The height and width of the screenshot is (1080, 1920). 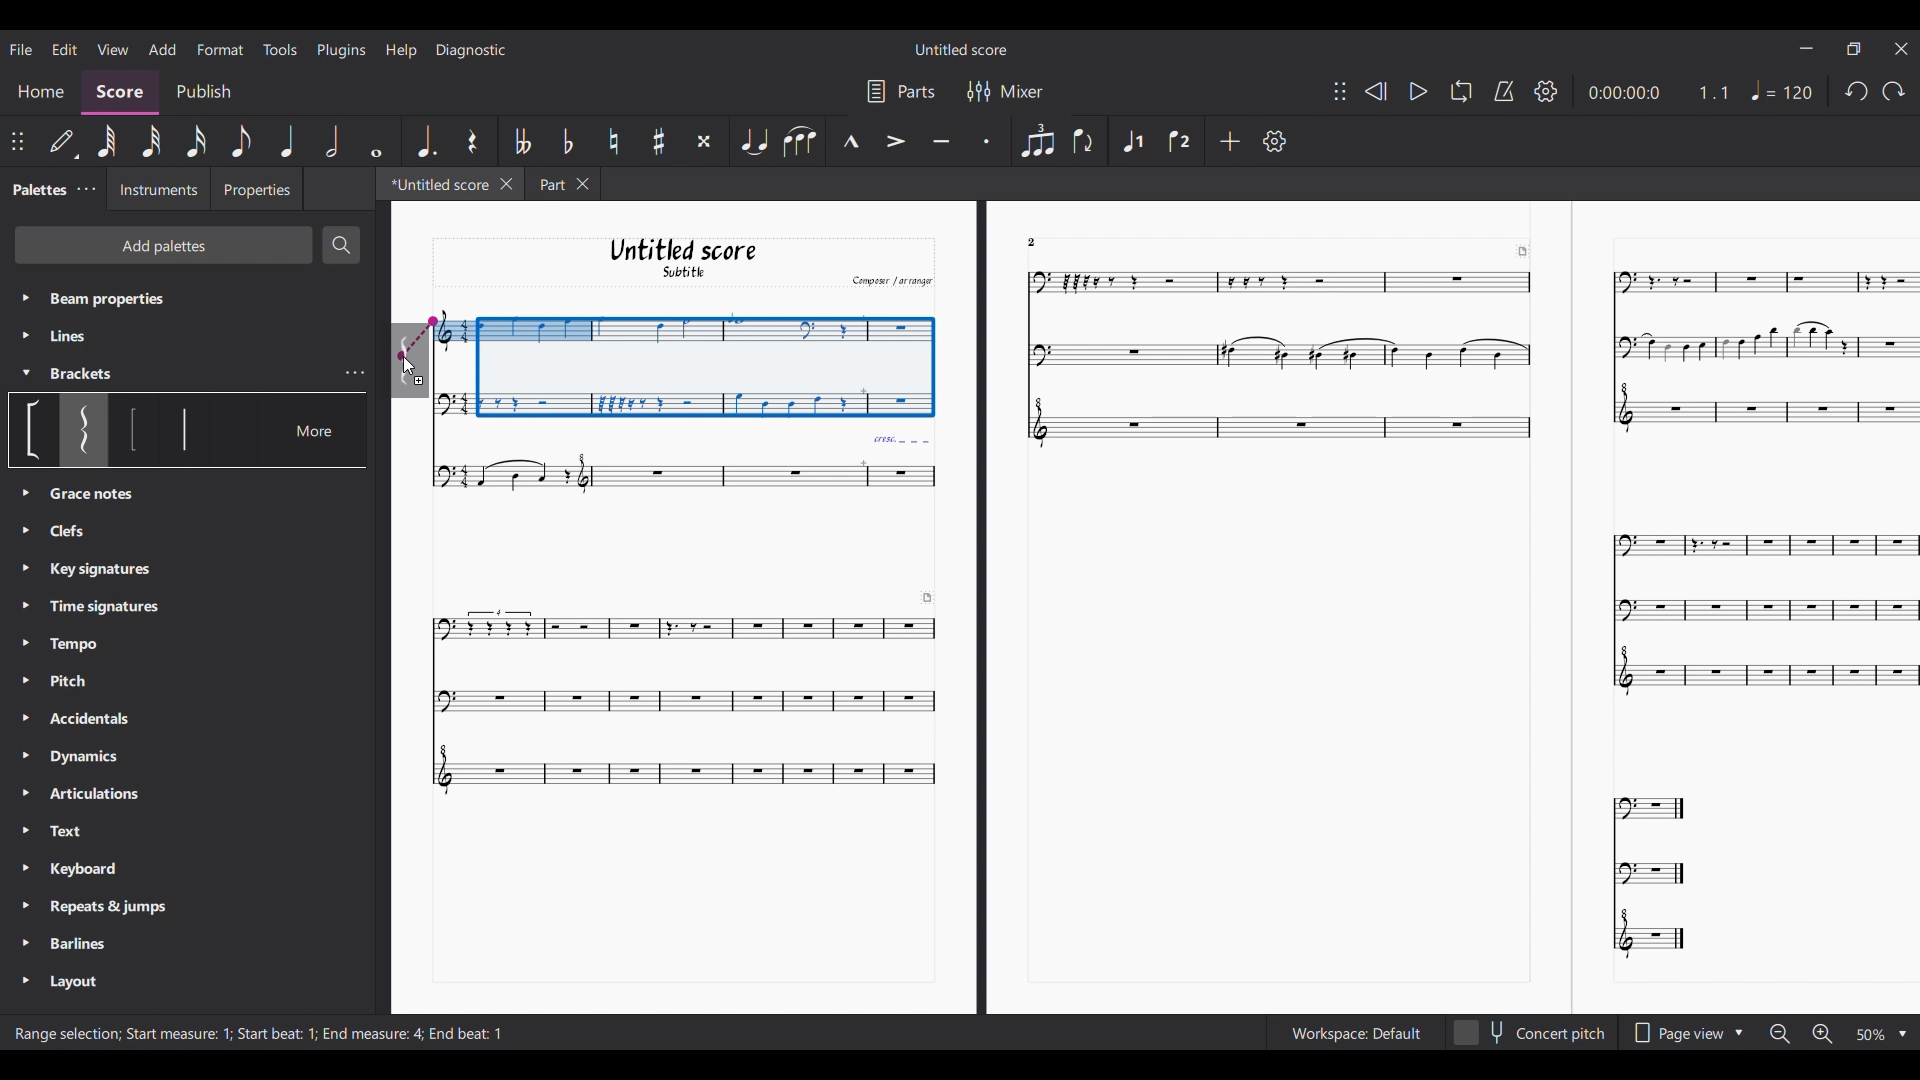 I want to click on Comput arrange, so click(x=888, y=280).